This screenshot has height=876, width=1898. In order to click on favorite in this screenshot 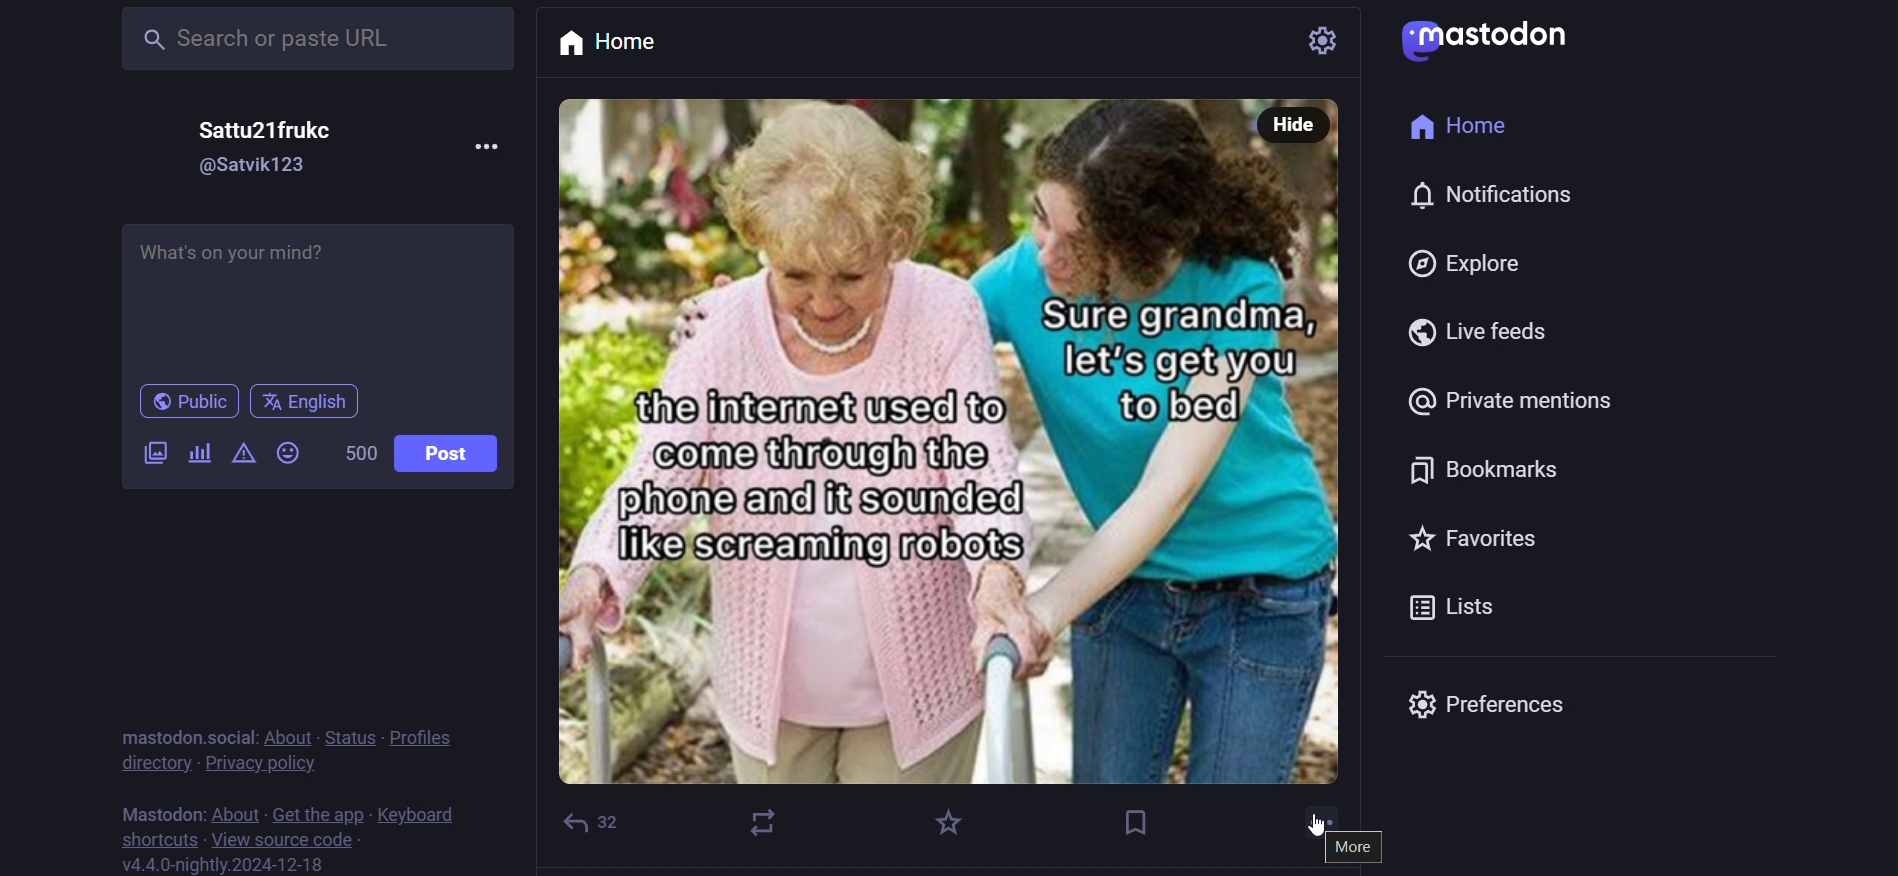, I will do `click(951, 817)`.